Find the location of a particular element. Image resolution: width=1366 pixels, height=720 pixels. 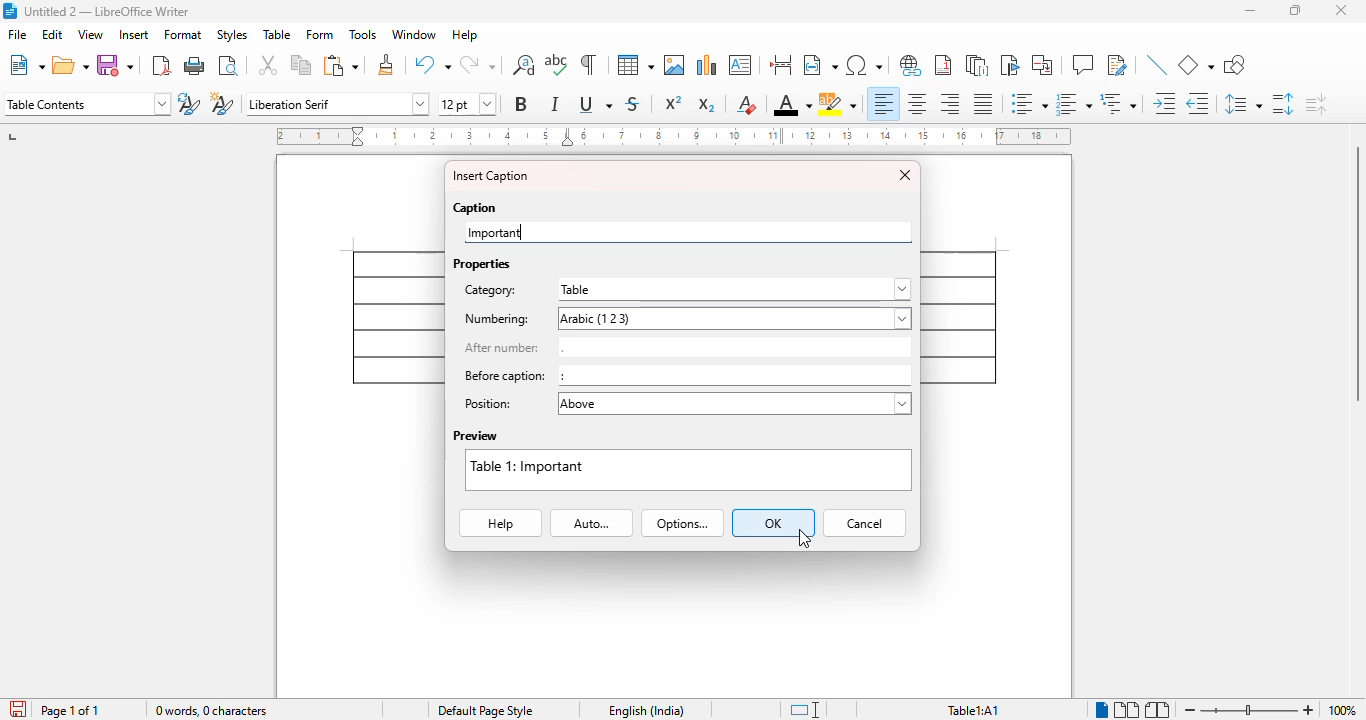

open is located at coordinates (70, 65).